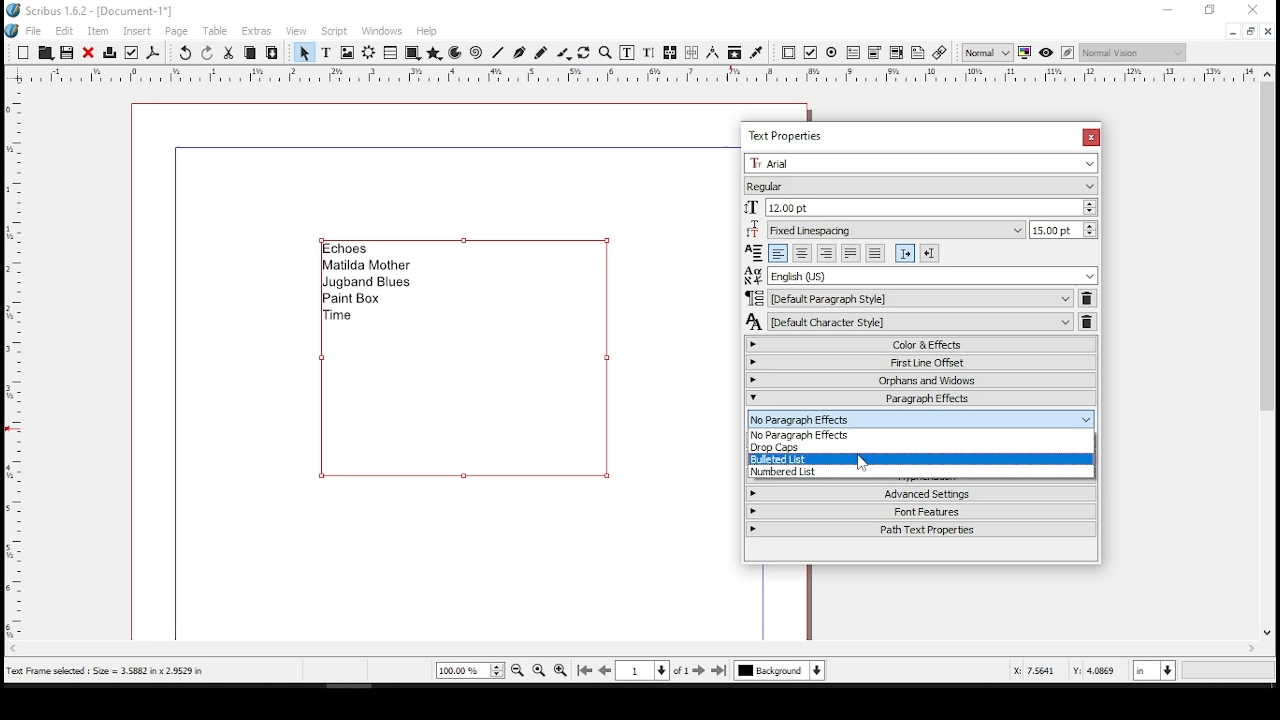 This screenshot has height=720, width=1280. What do you see at coordinates (1232, 32) in the screenshot?
I see `minimize` at bounding box center [1232, 32].